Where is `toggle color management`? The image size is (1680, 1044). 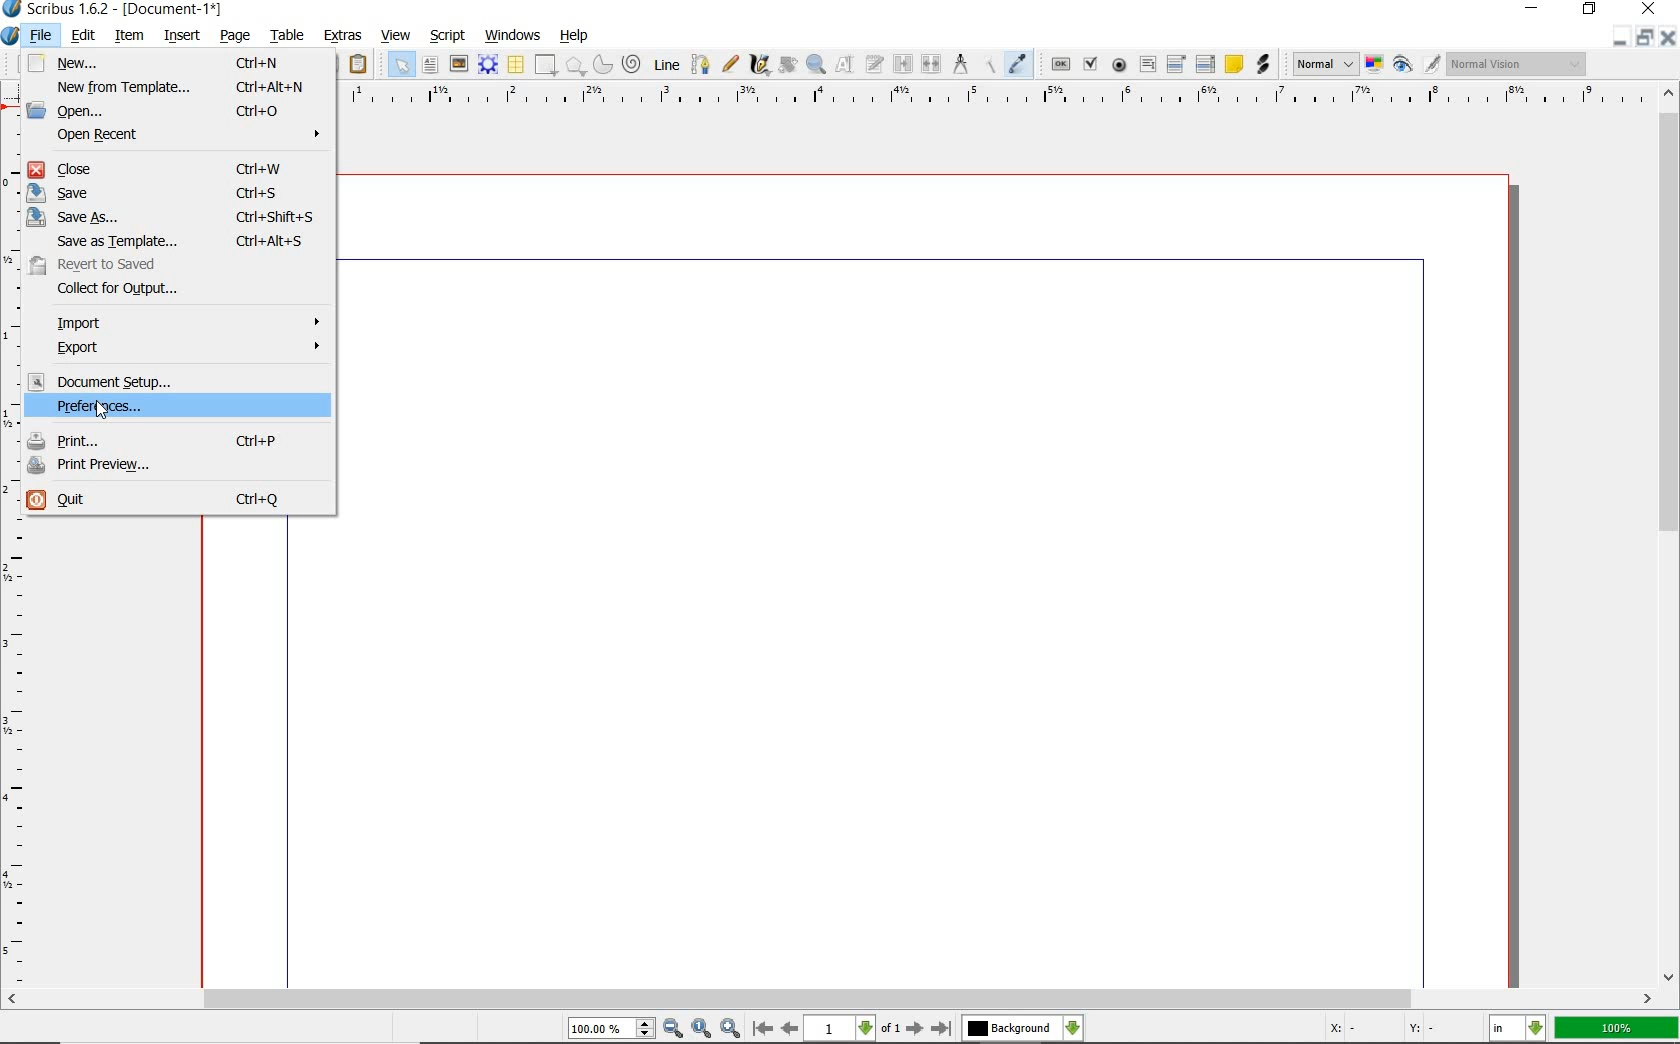 toggle color management is located at coordinates (1373, 66).